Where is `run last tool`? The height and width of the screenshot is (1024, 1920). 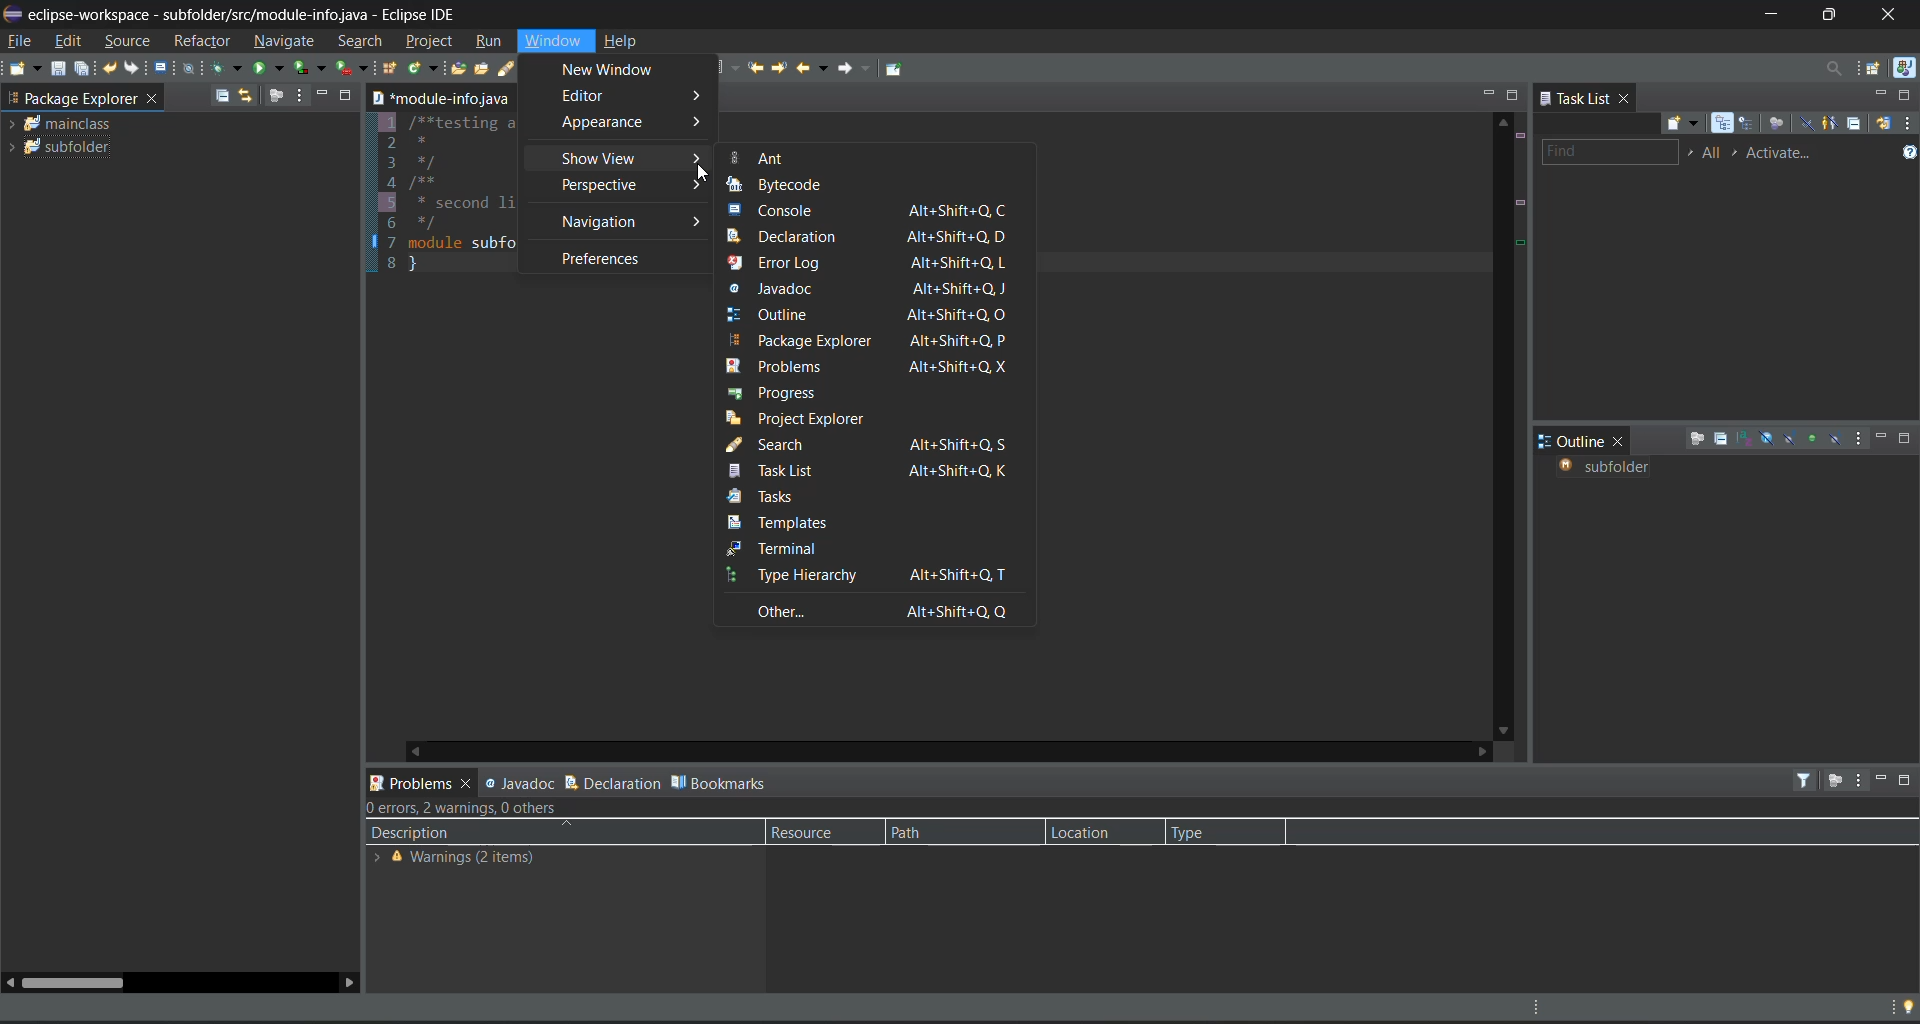 run last tool is located at coordinates (352, 68).